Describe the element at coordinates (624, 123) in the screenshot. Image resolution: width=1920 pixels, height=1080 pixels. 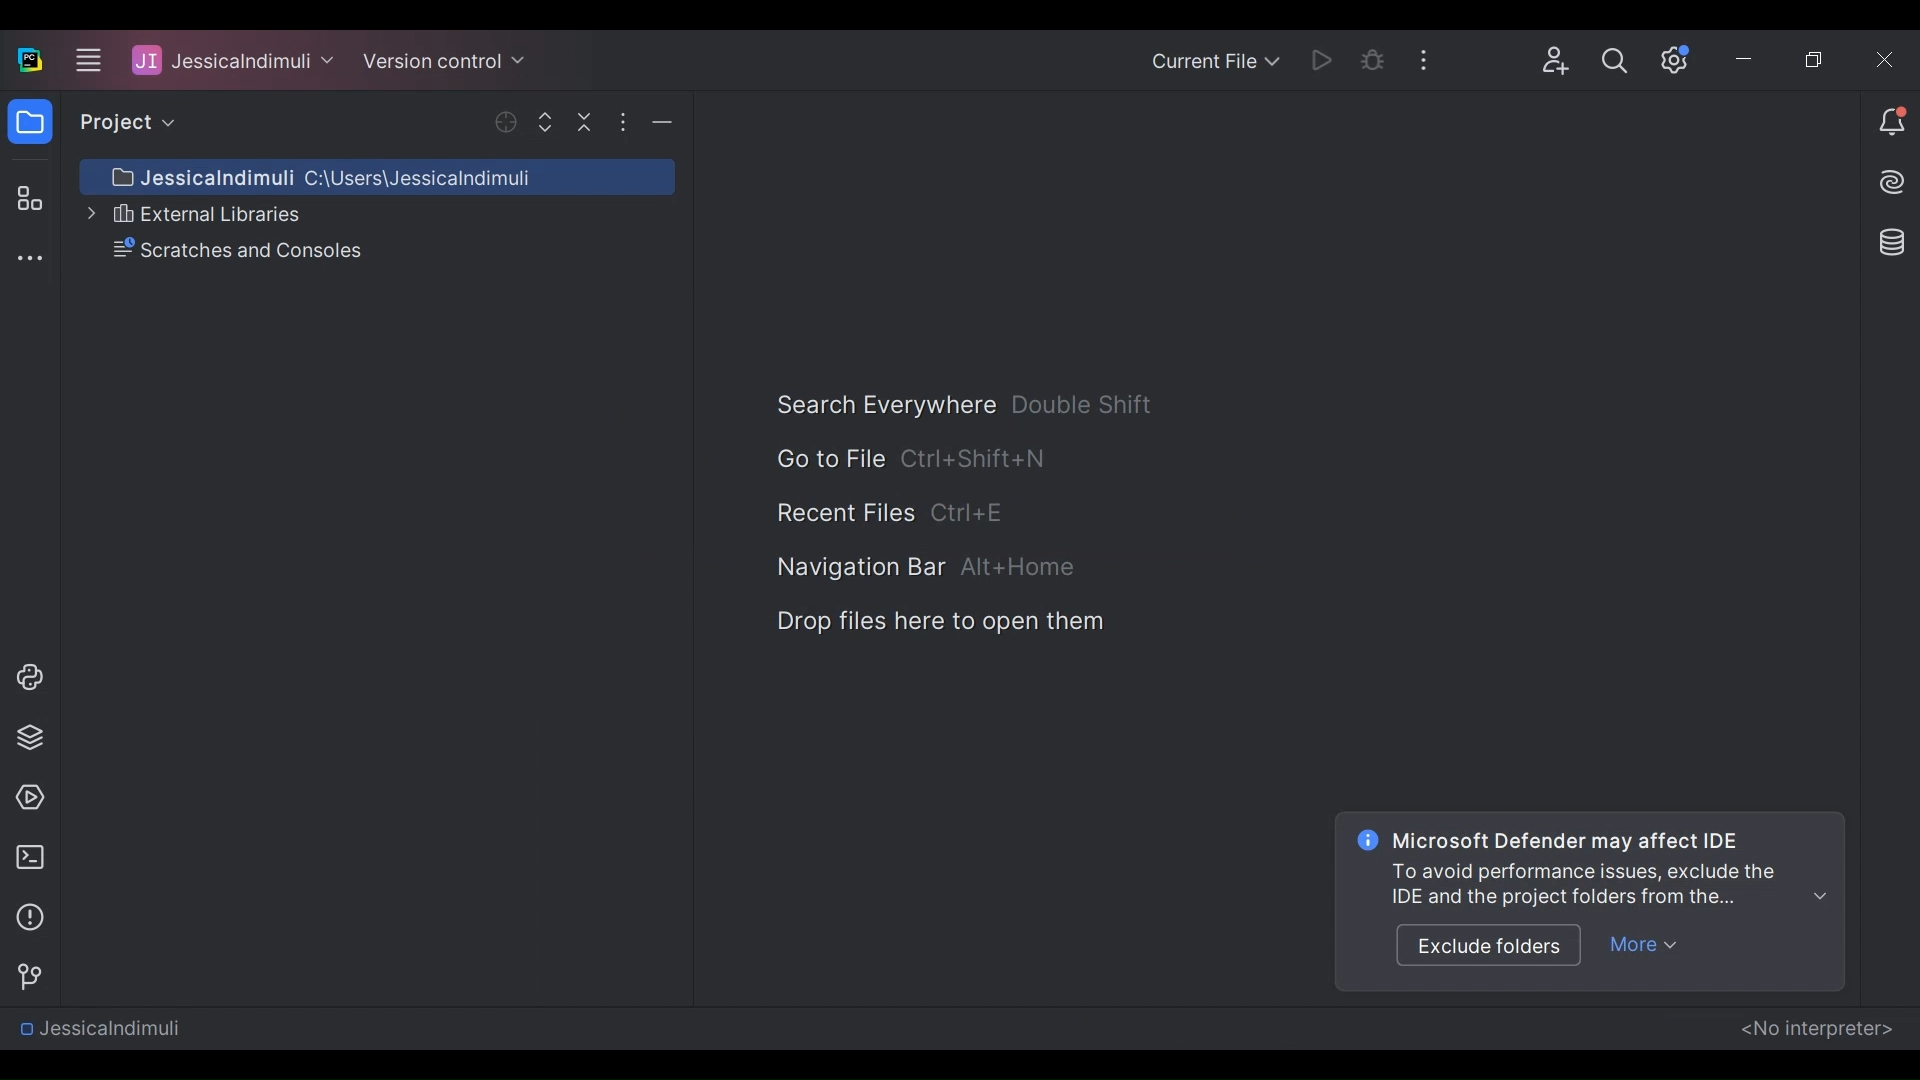
I see `Hide` at that location.